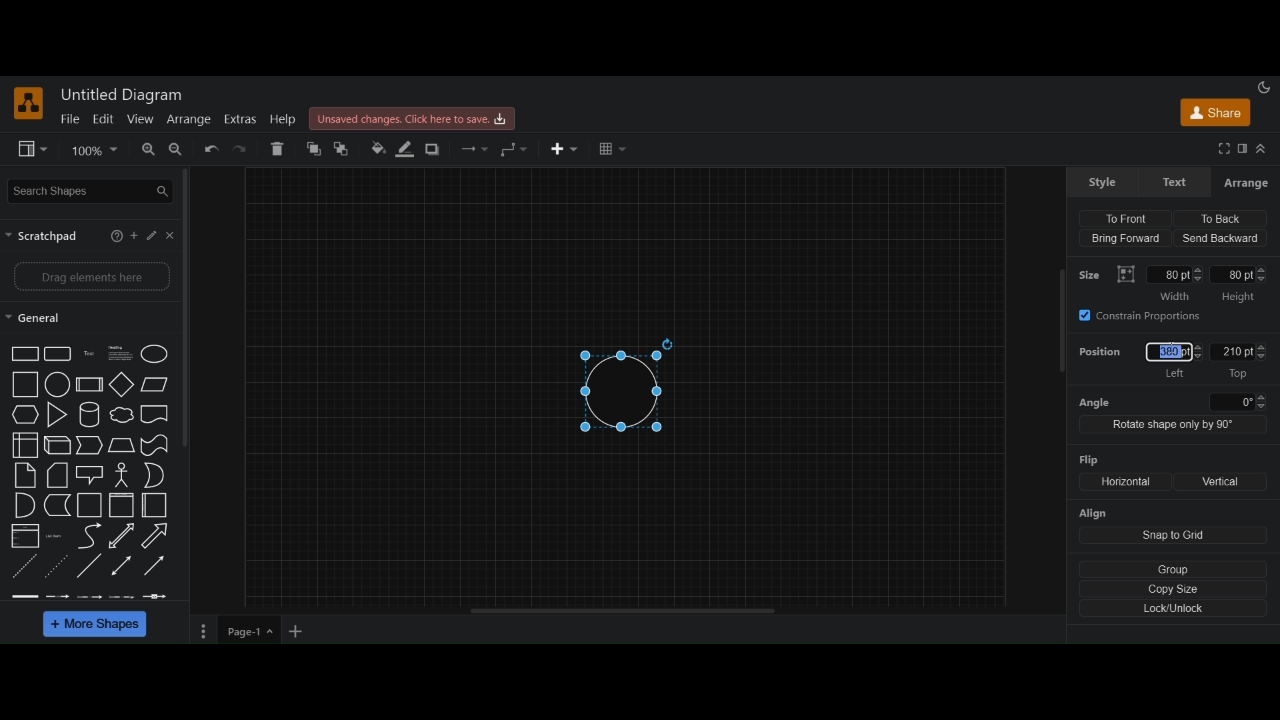 The height and width of the screenshot is (720, 1280). I want to click on Shape, so click(25, 446).